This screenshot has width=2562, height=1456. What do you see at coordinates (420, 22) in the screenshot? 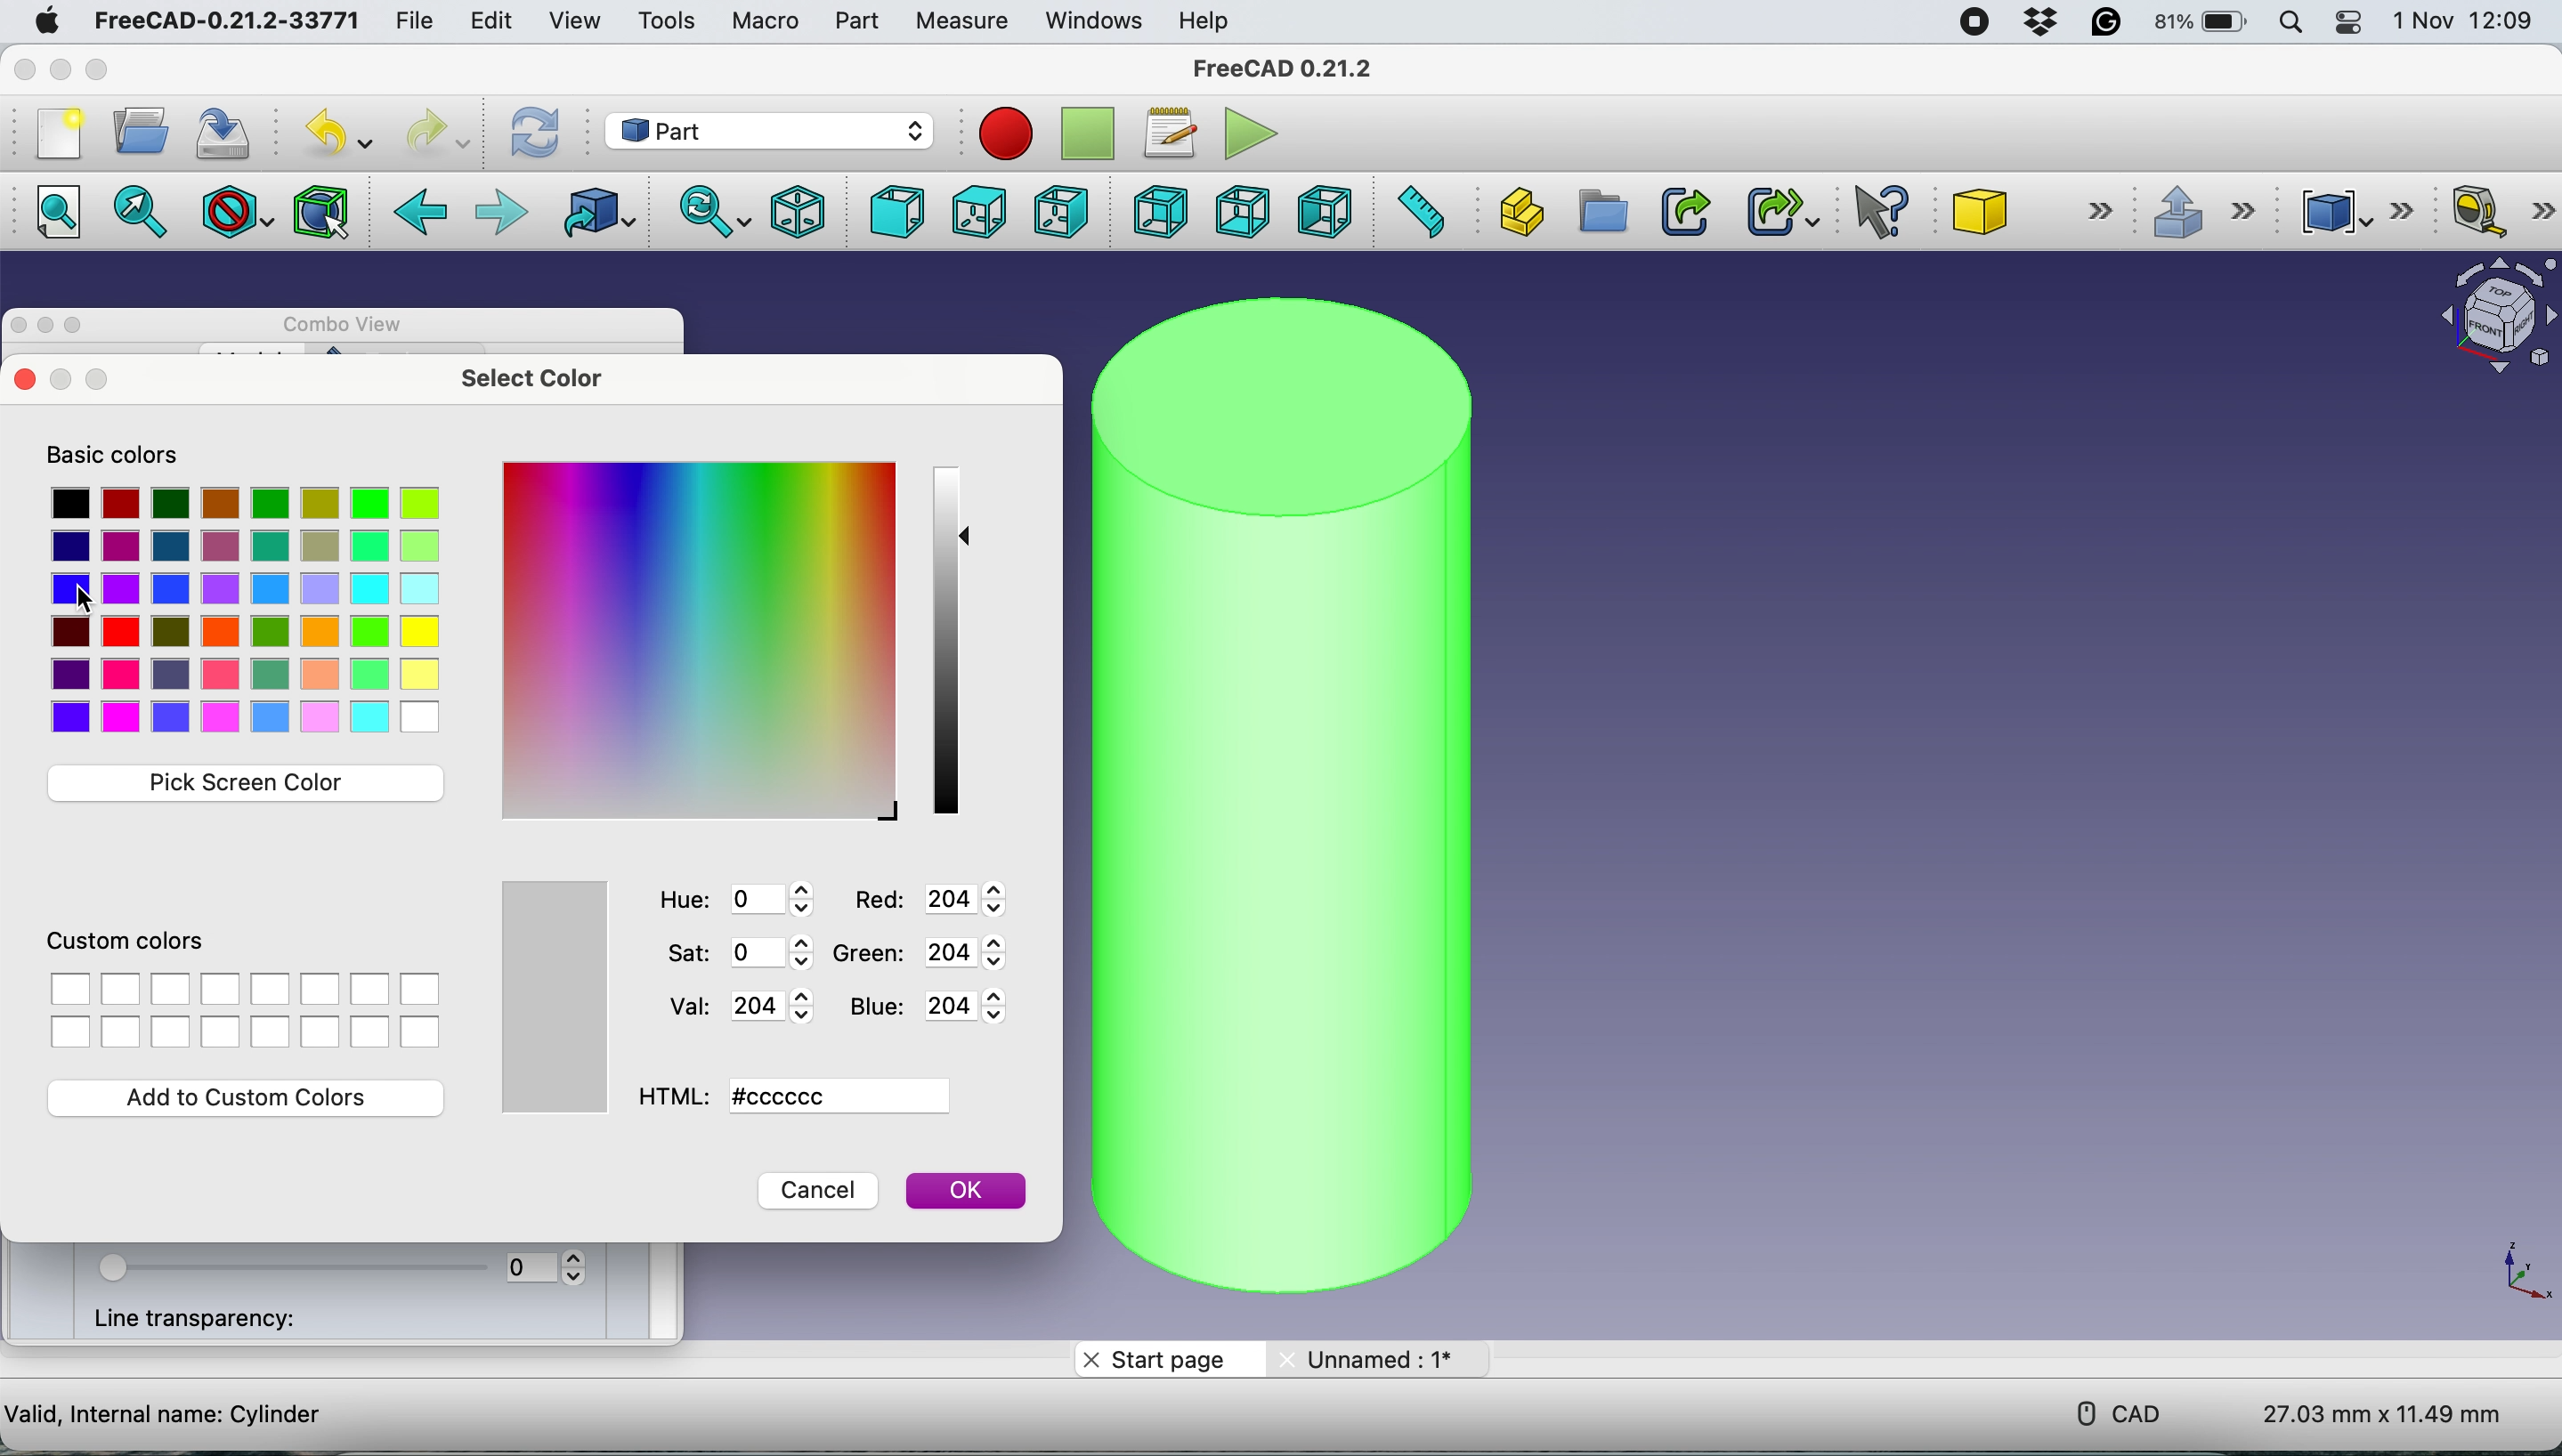
I see `file` at bounding box center [420, 22].